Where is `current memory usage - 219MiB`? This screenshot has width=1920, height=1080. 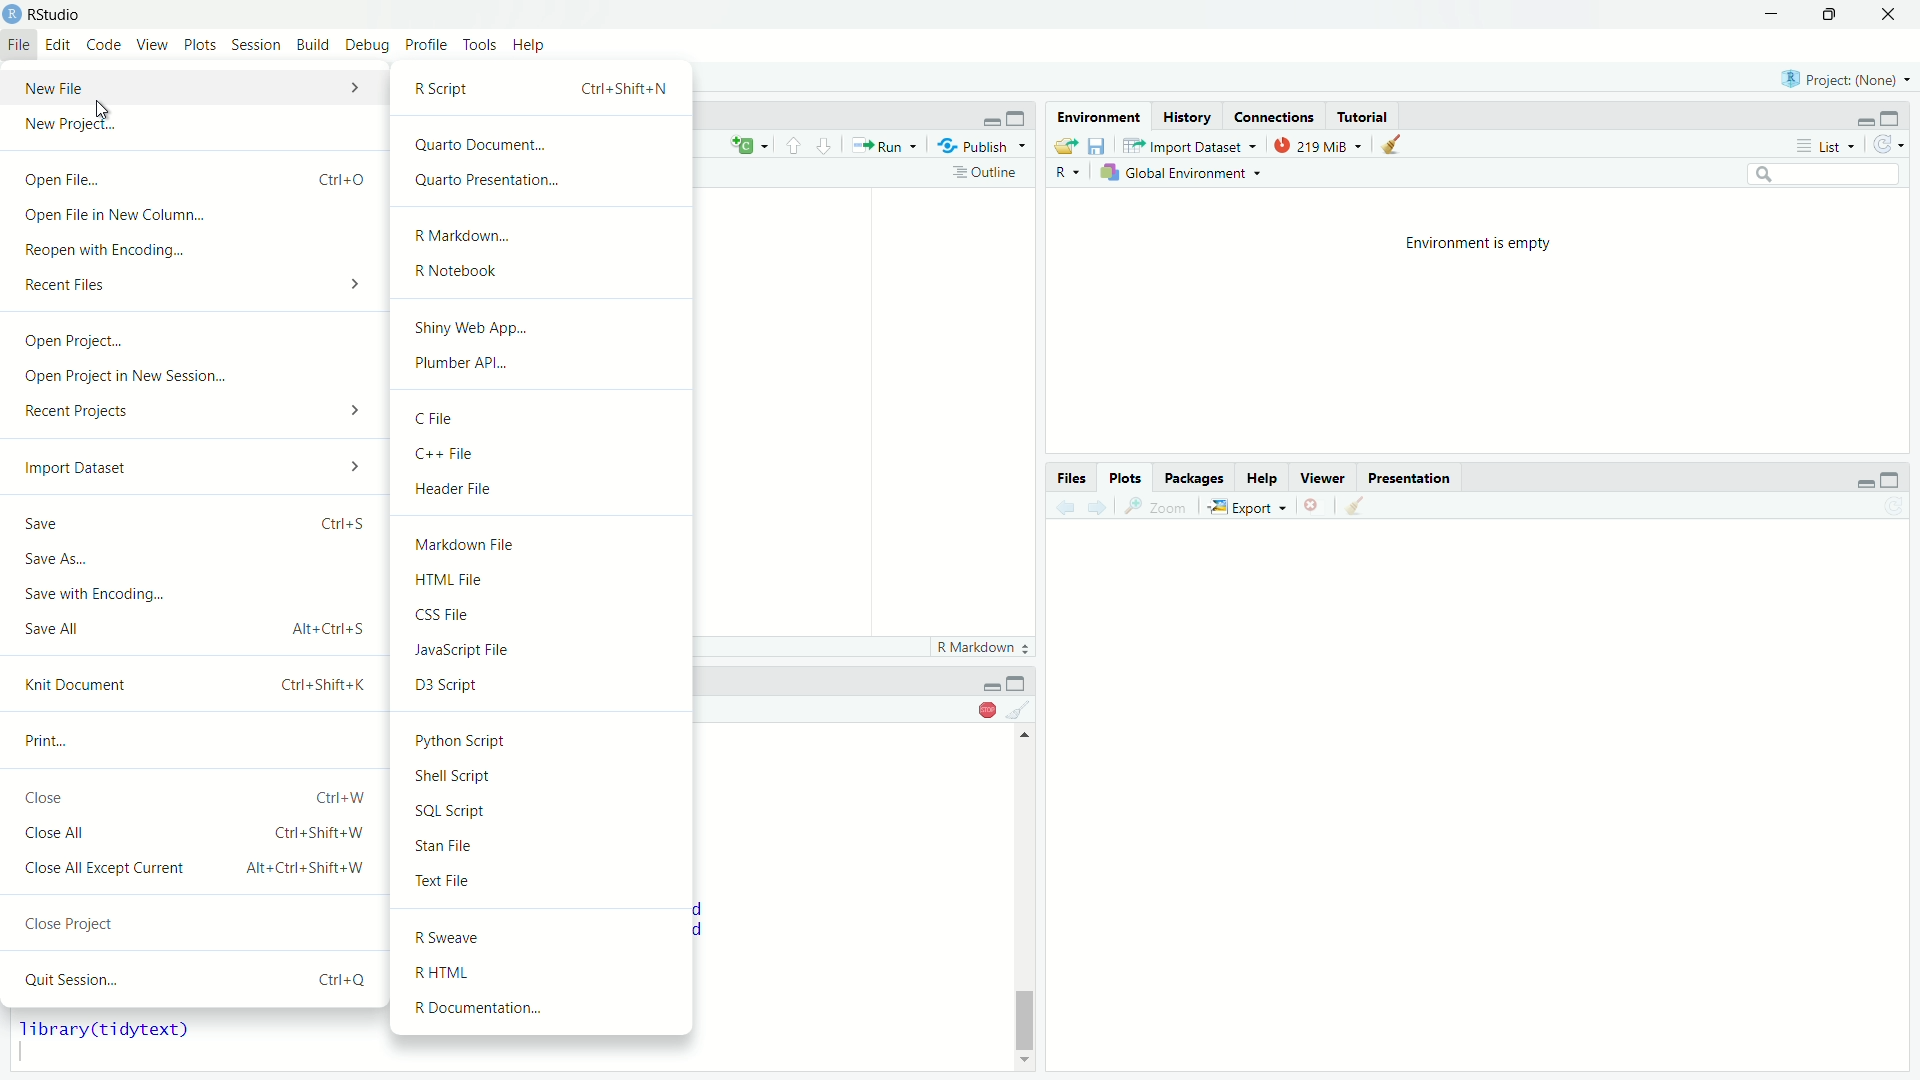 current memory usage - 219MiB is located at coordinates (1320, 147).